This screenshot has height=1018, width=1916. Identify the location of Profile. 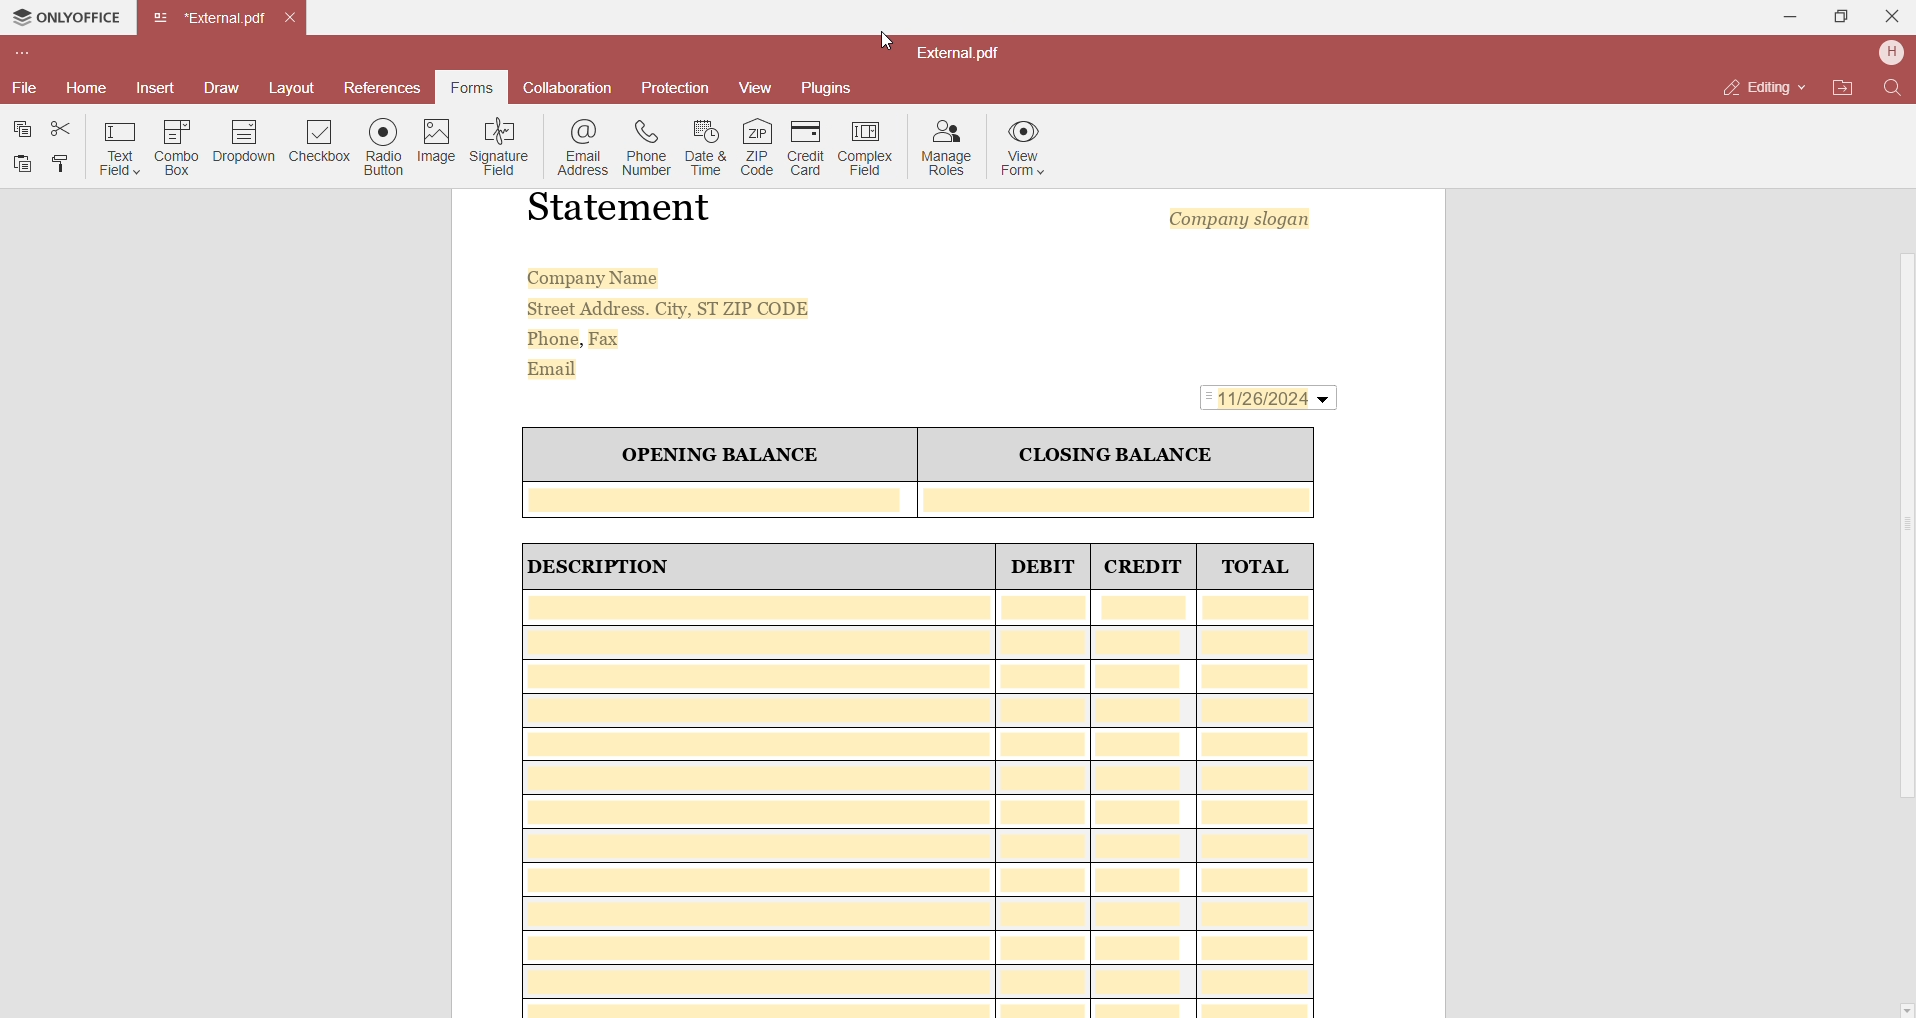
(1892, 52).